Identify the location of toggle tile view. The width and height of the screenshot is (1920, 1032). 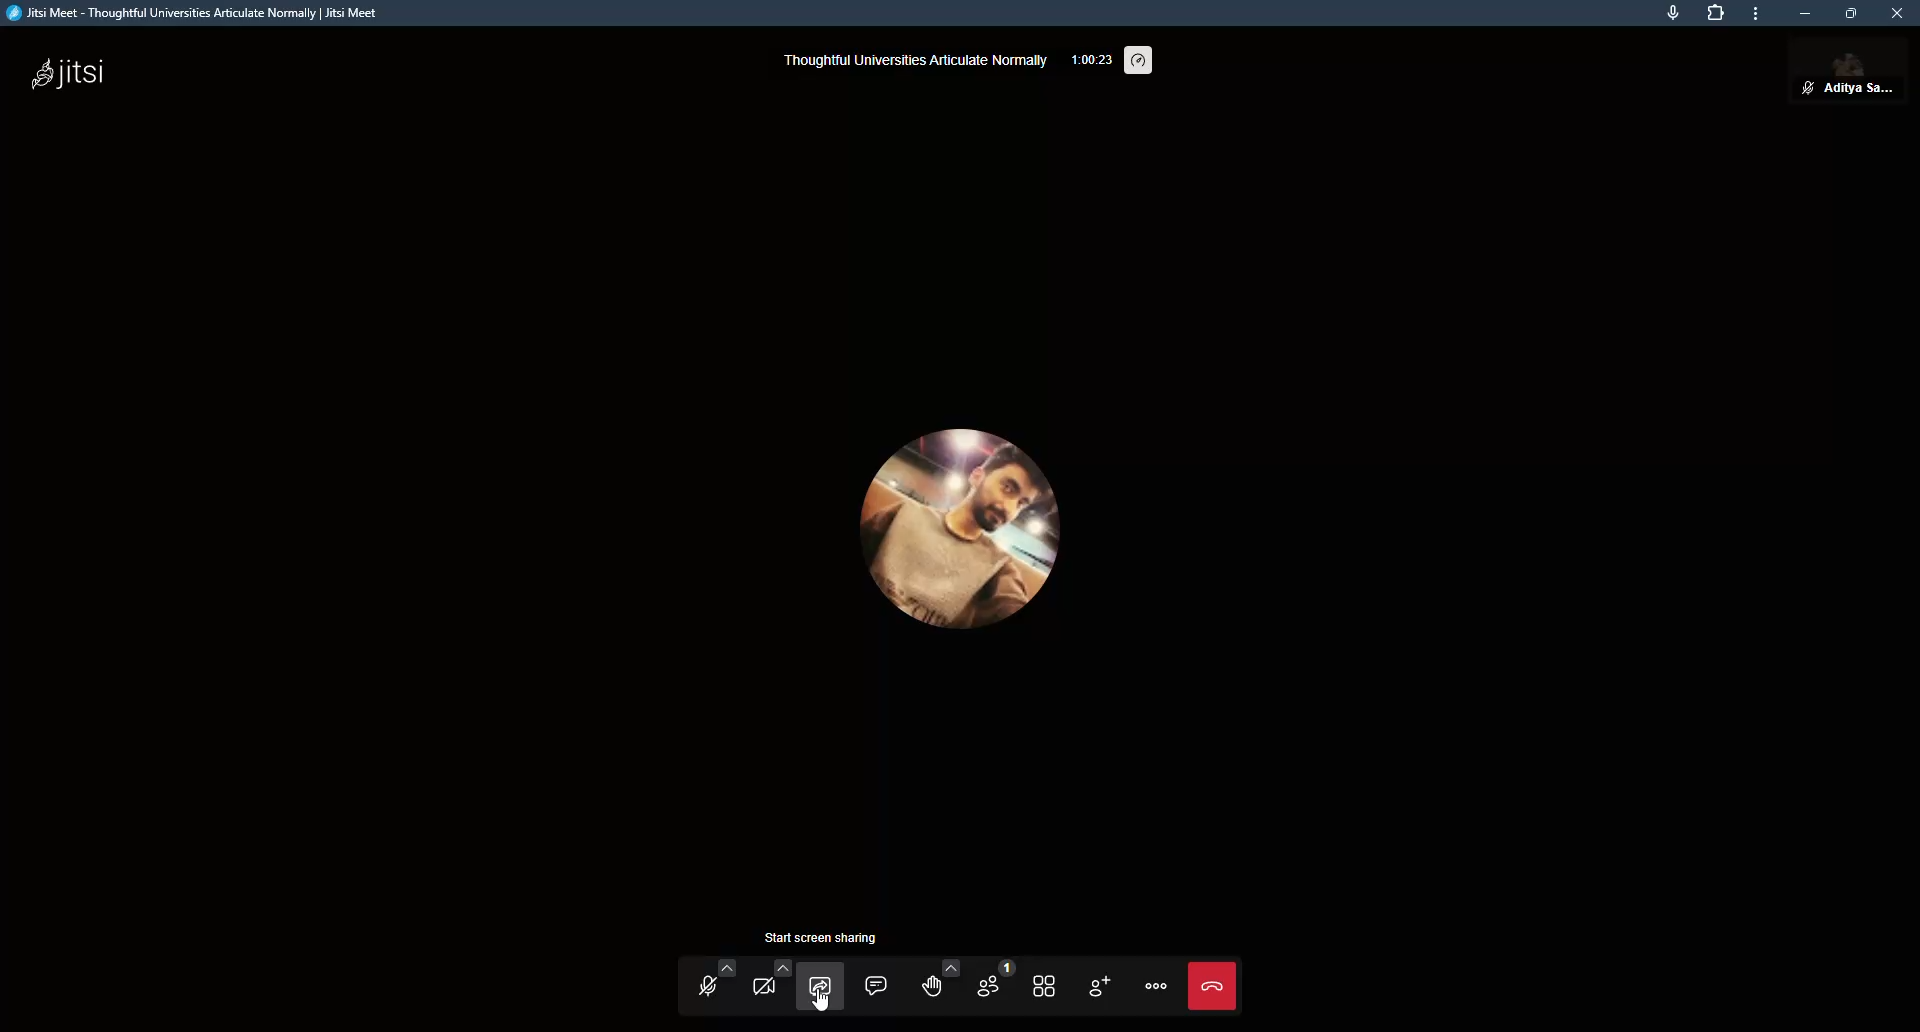
(1044, 984).